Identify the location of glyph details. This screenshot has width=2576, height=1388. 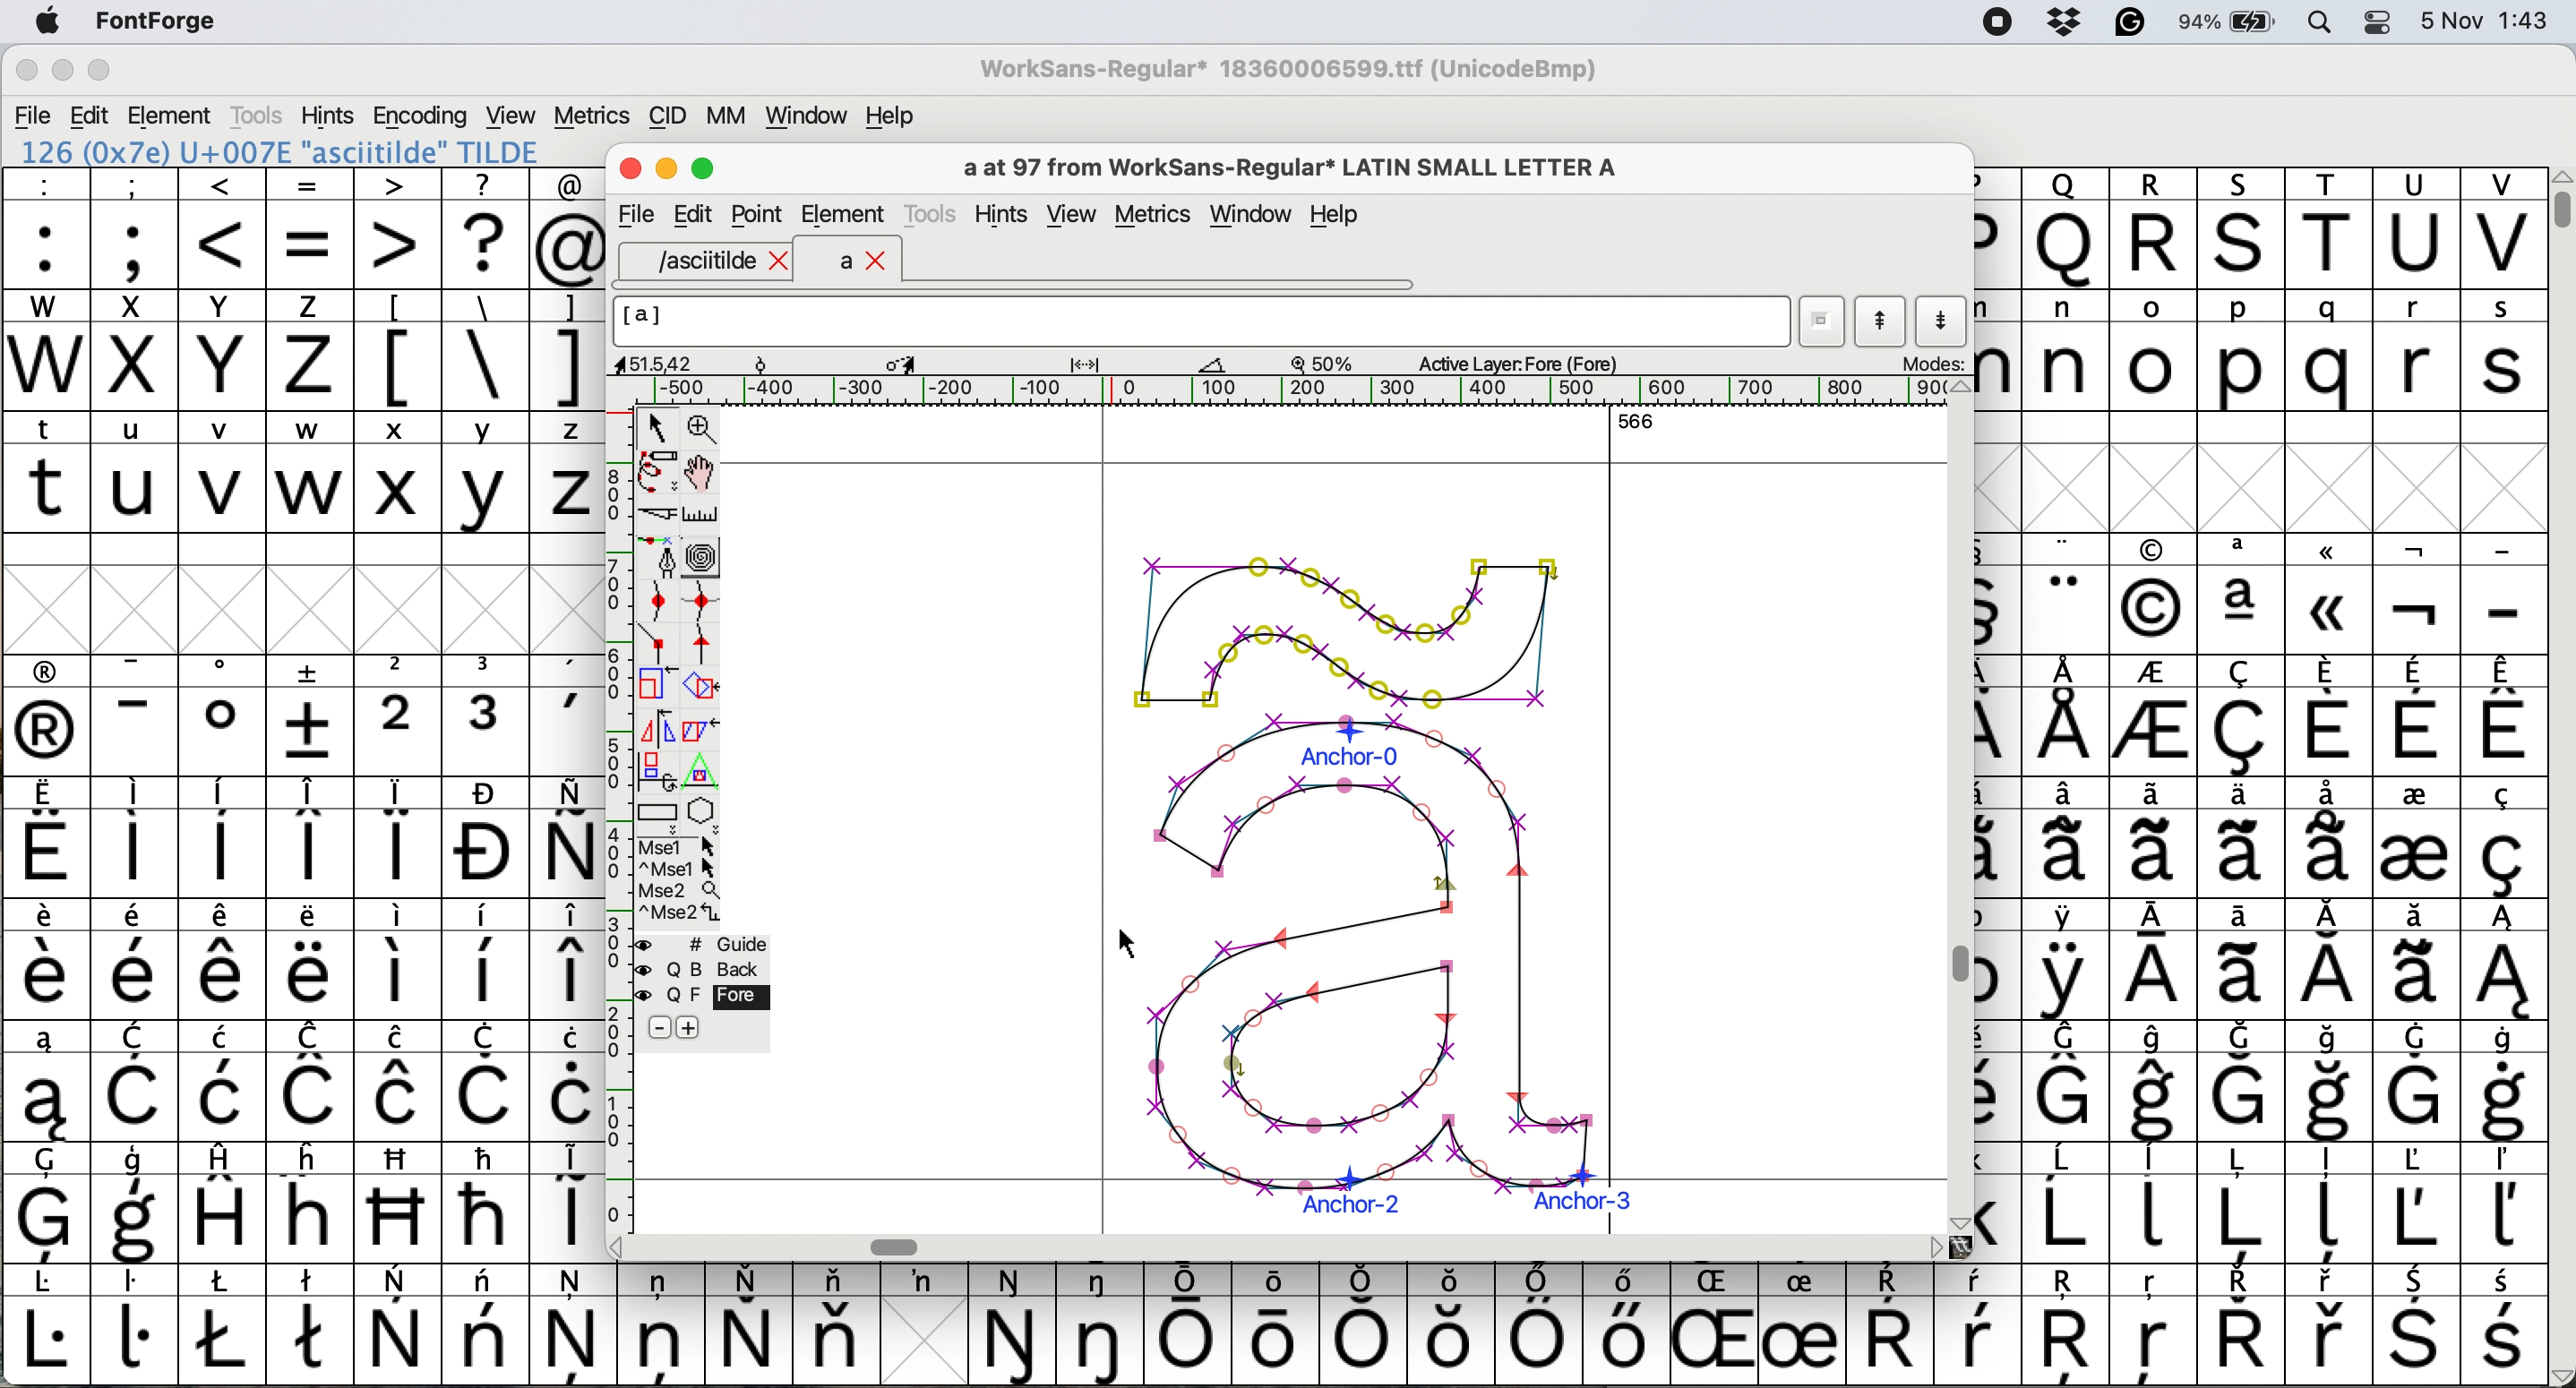
(933, 362).